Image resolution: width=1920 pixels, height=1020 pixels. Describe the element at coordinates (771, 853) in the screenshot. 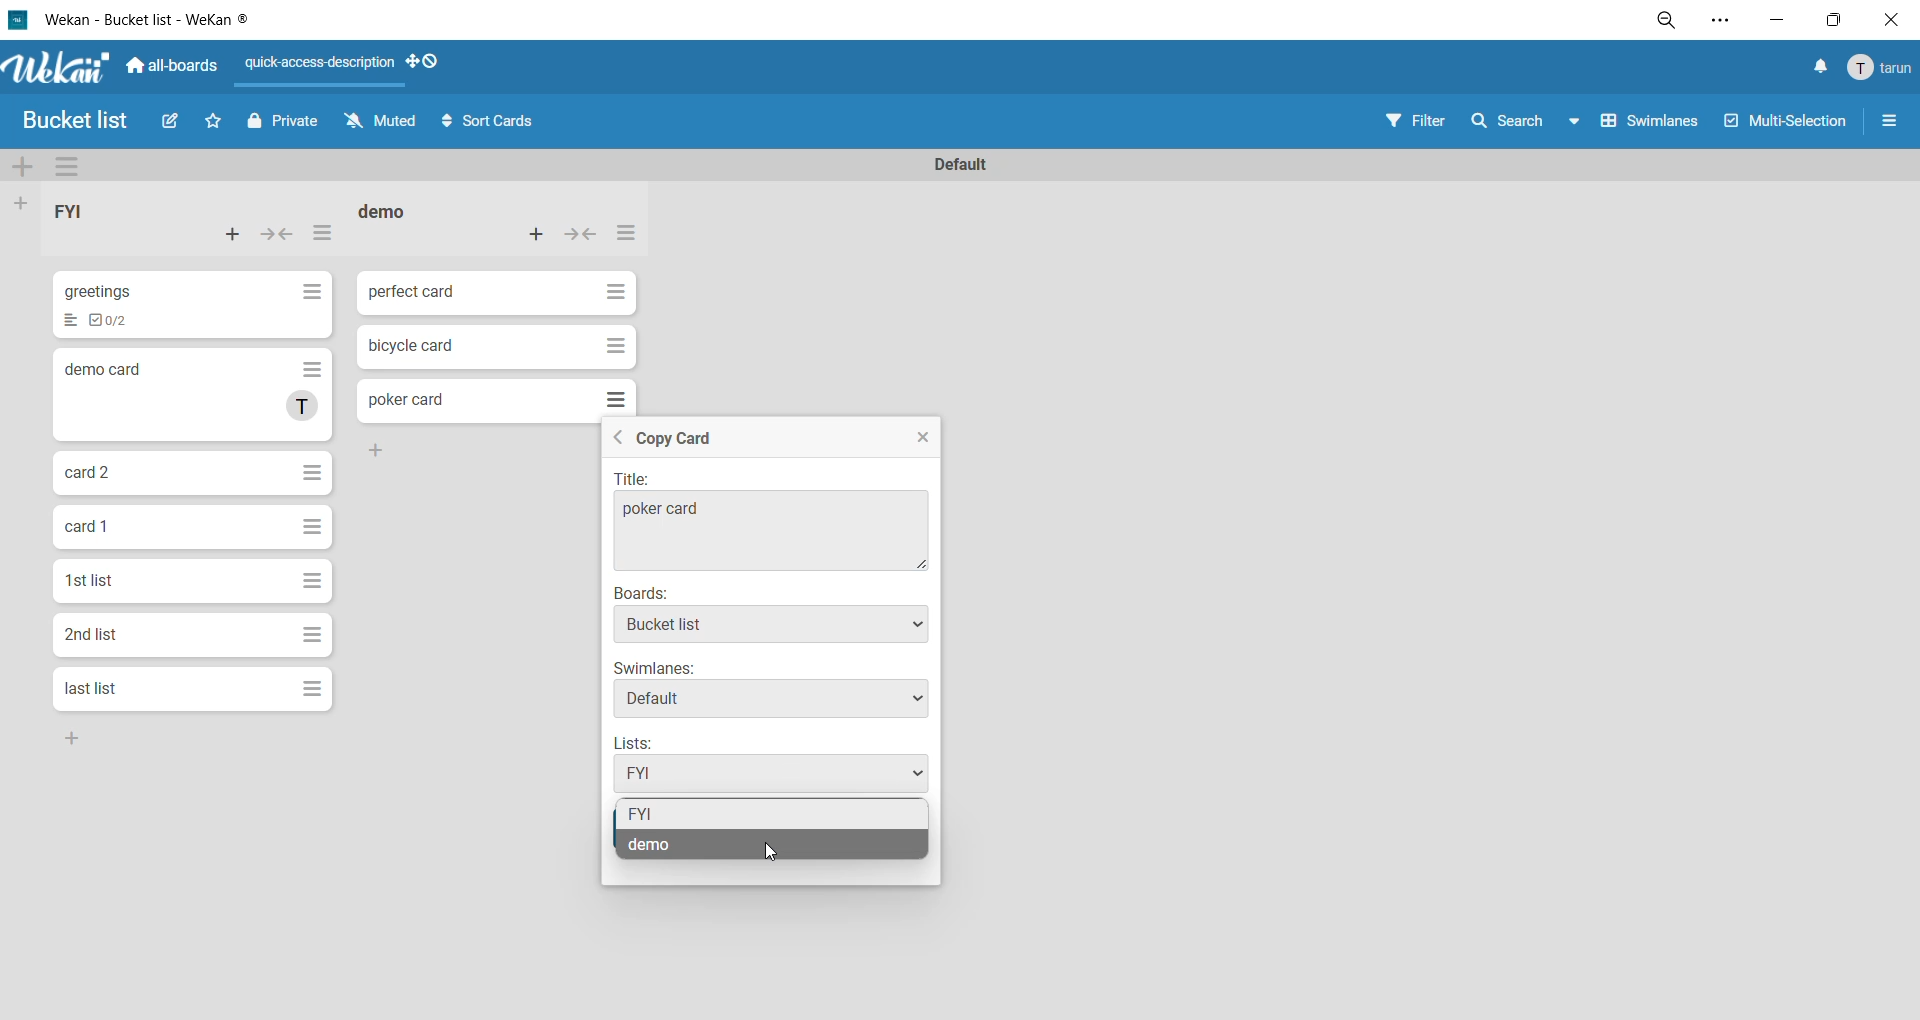

I see `cursor` at that location.